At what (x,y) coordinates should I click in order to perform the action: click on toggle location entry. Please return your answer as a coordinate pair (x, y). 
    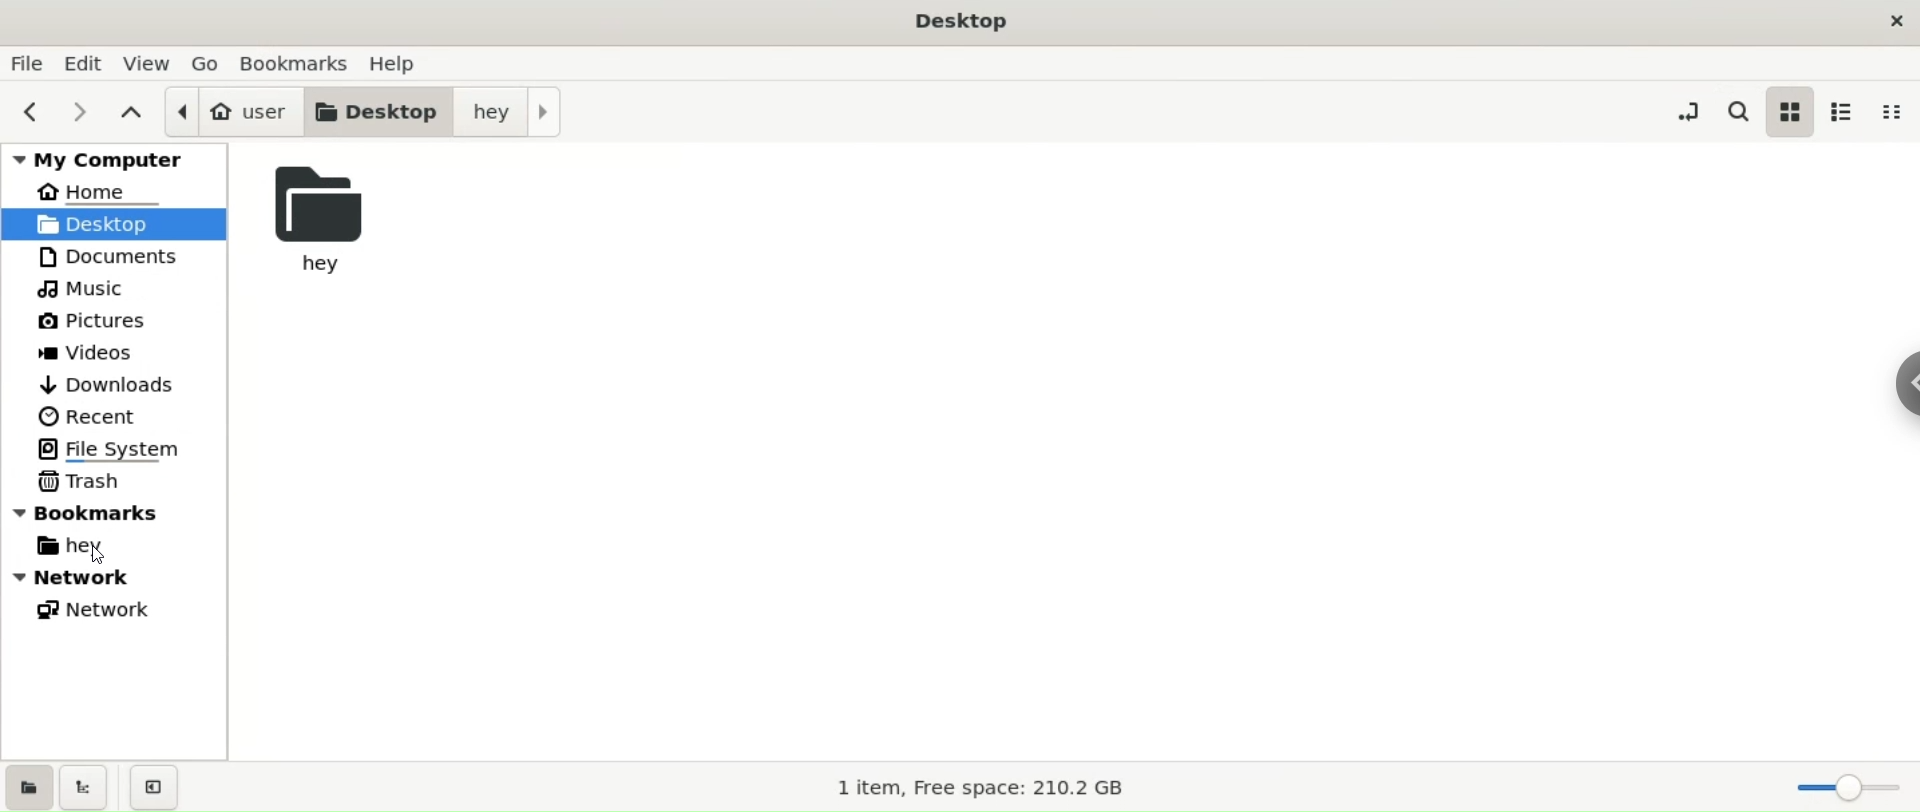
    Looking at the image, I should click on (1689, 109).